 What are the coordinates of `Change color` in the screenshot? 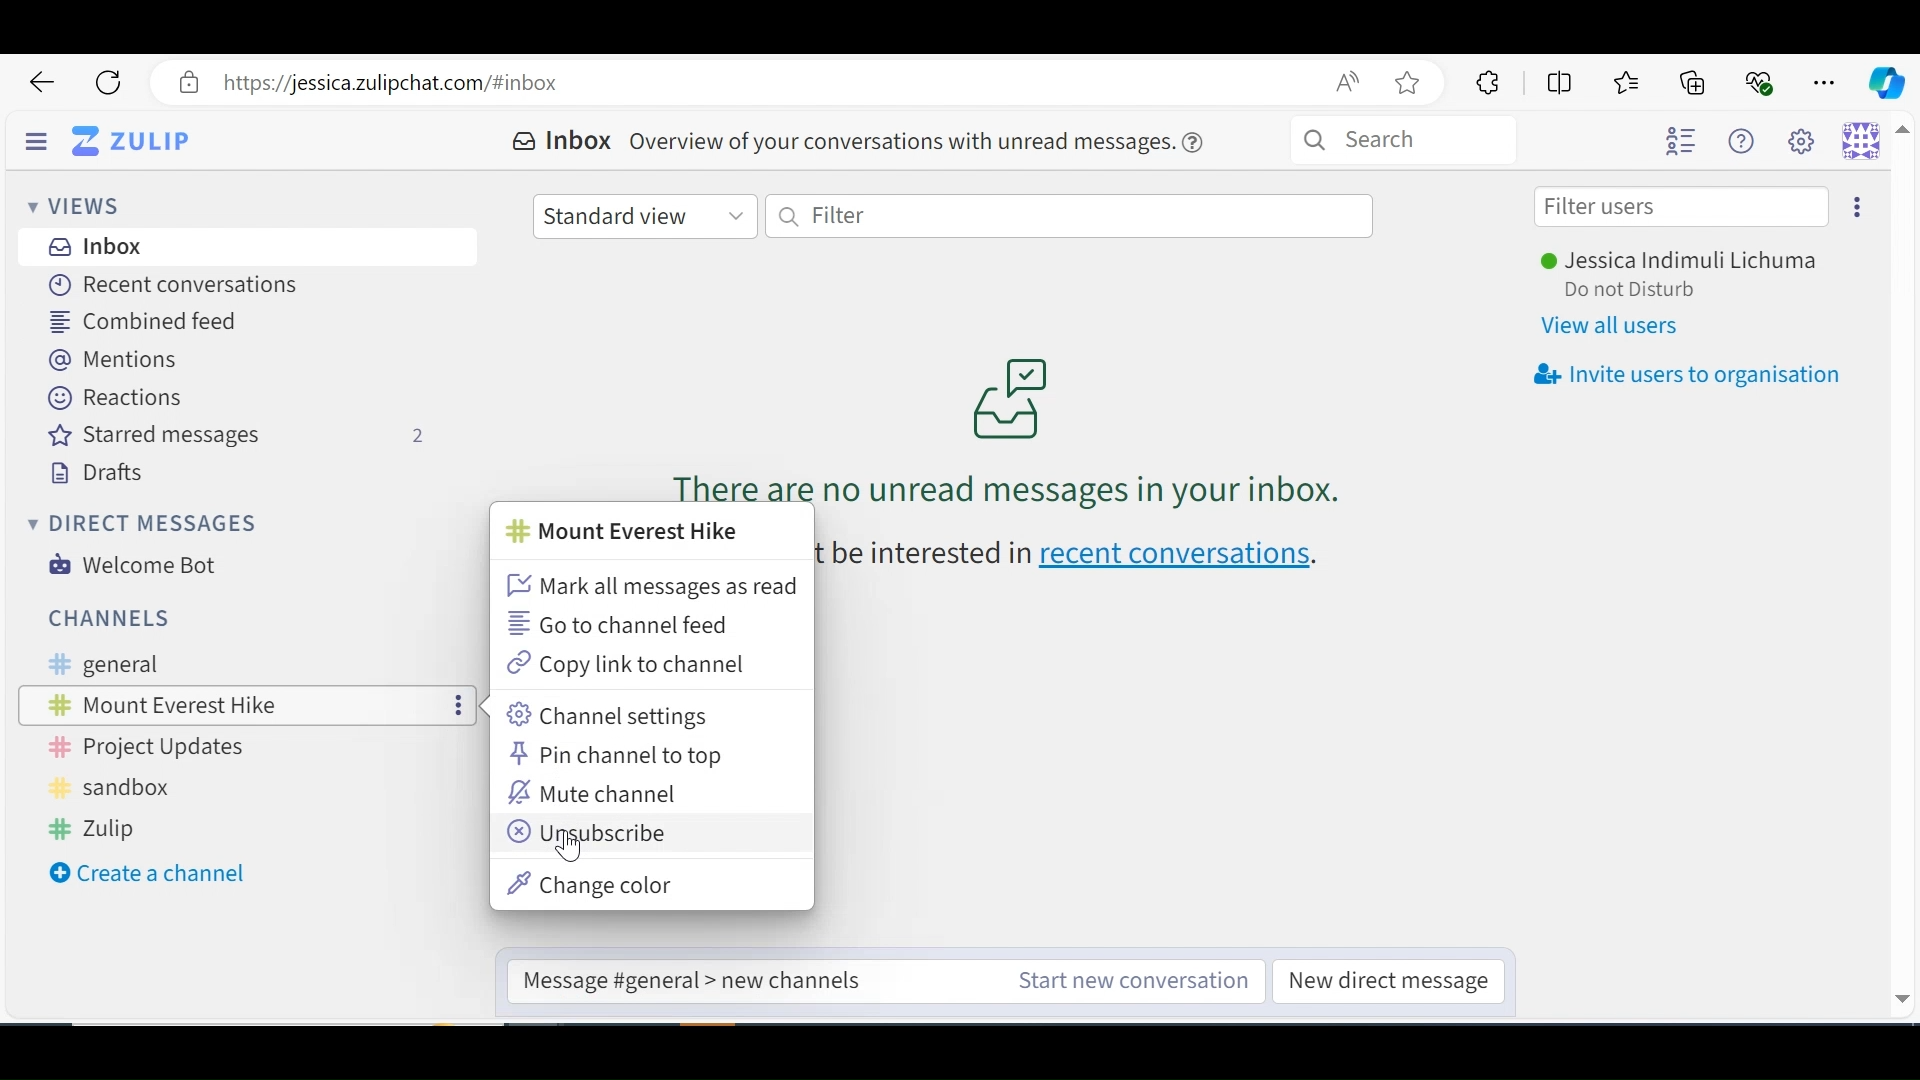 It's located at (613, 882).